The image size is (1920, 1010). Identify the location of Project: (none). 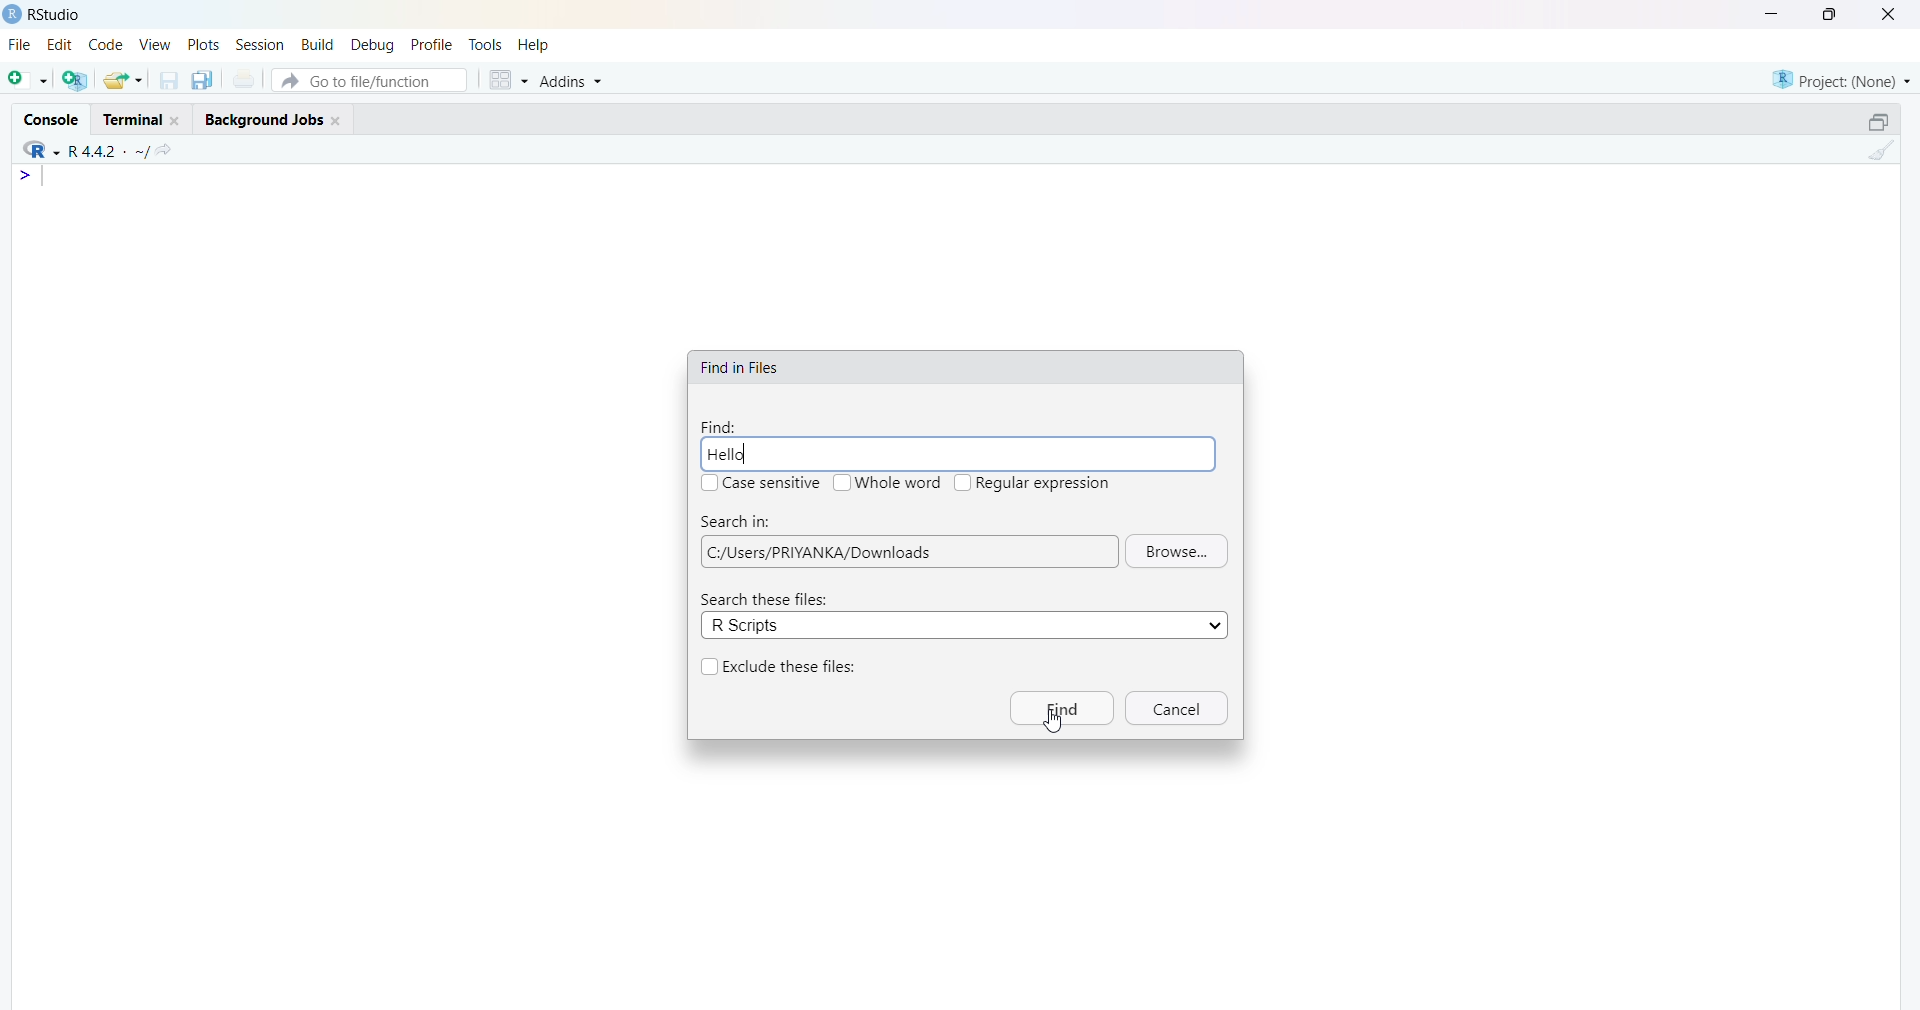
(1841, 81).